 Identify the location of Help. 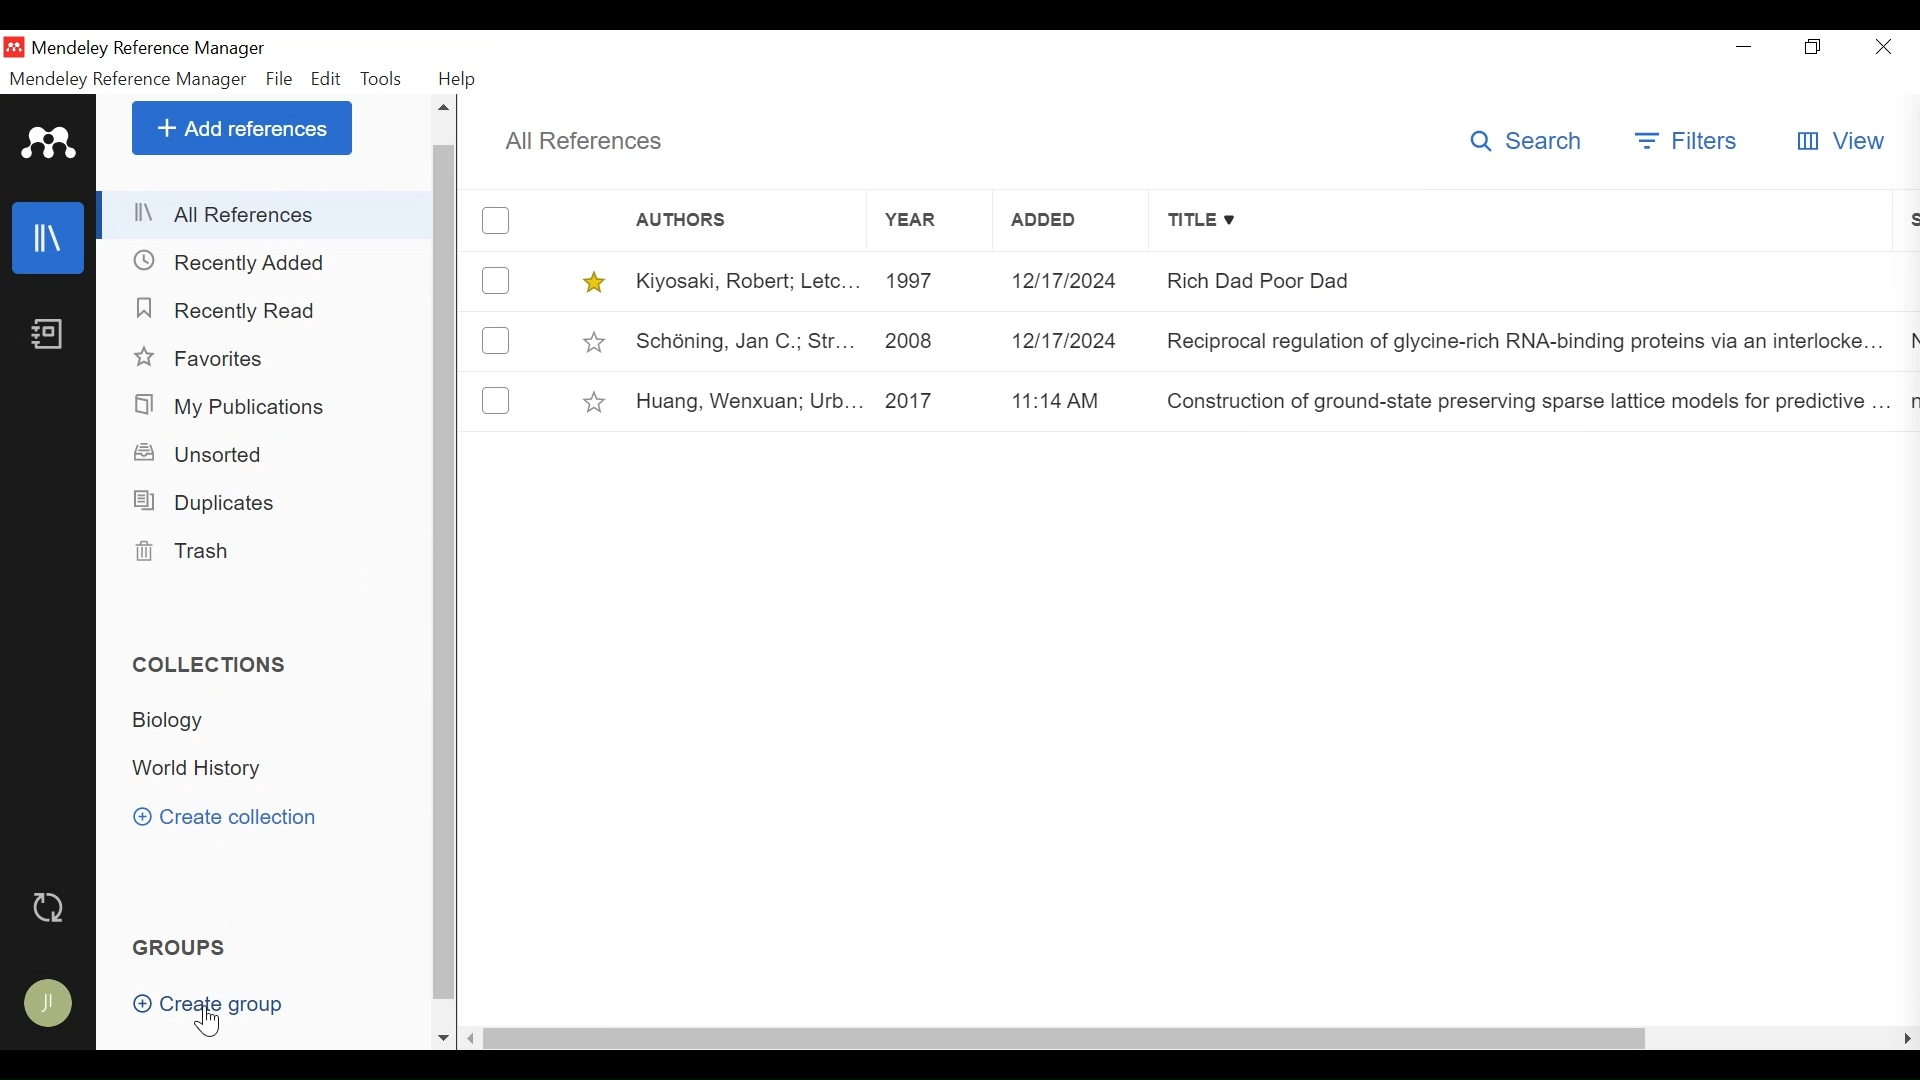
(460, 79).